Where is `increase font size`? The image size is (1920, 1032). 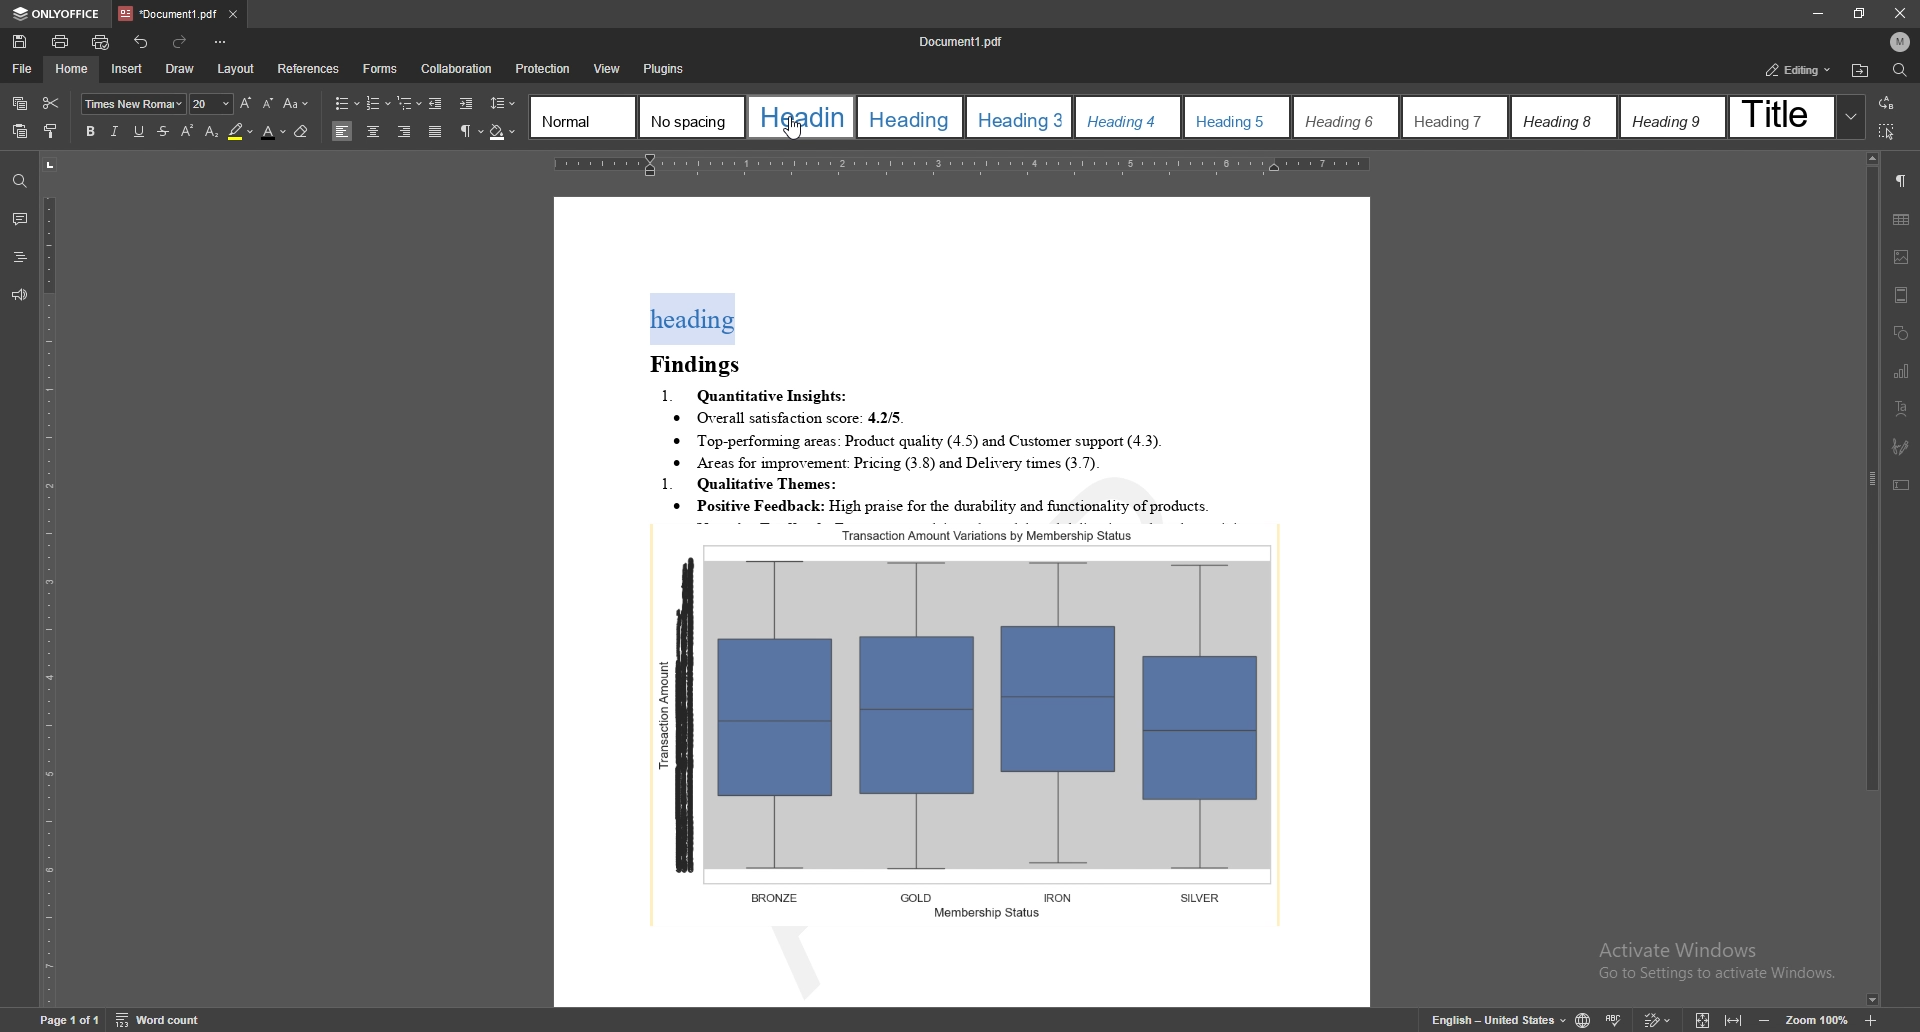
increase font size is located at coordinates (245, 103).